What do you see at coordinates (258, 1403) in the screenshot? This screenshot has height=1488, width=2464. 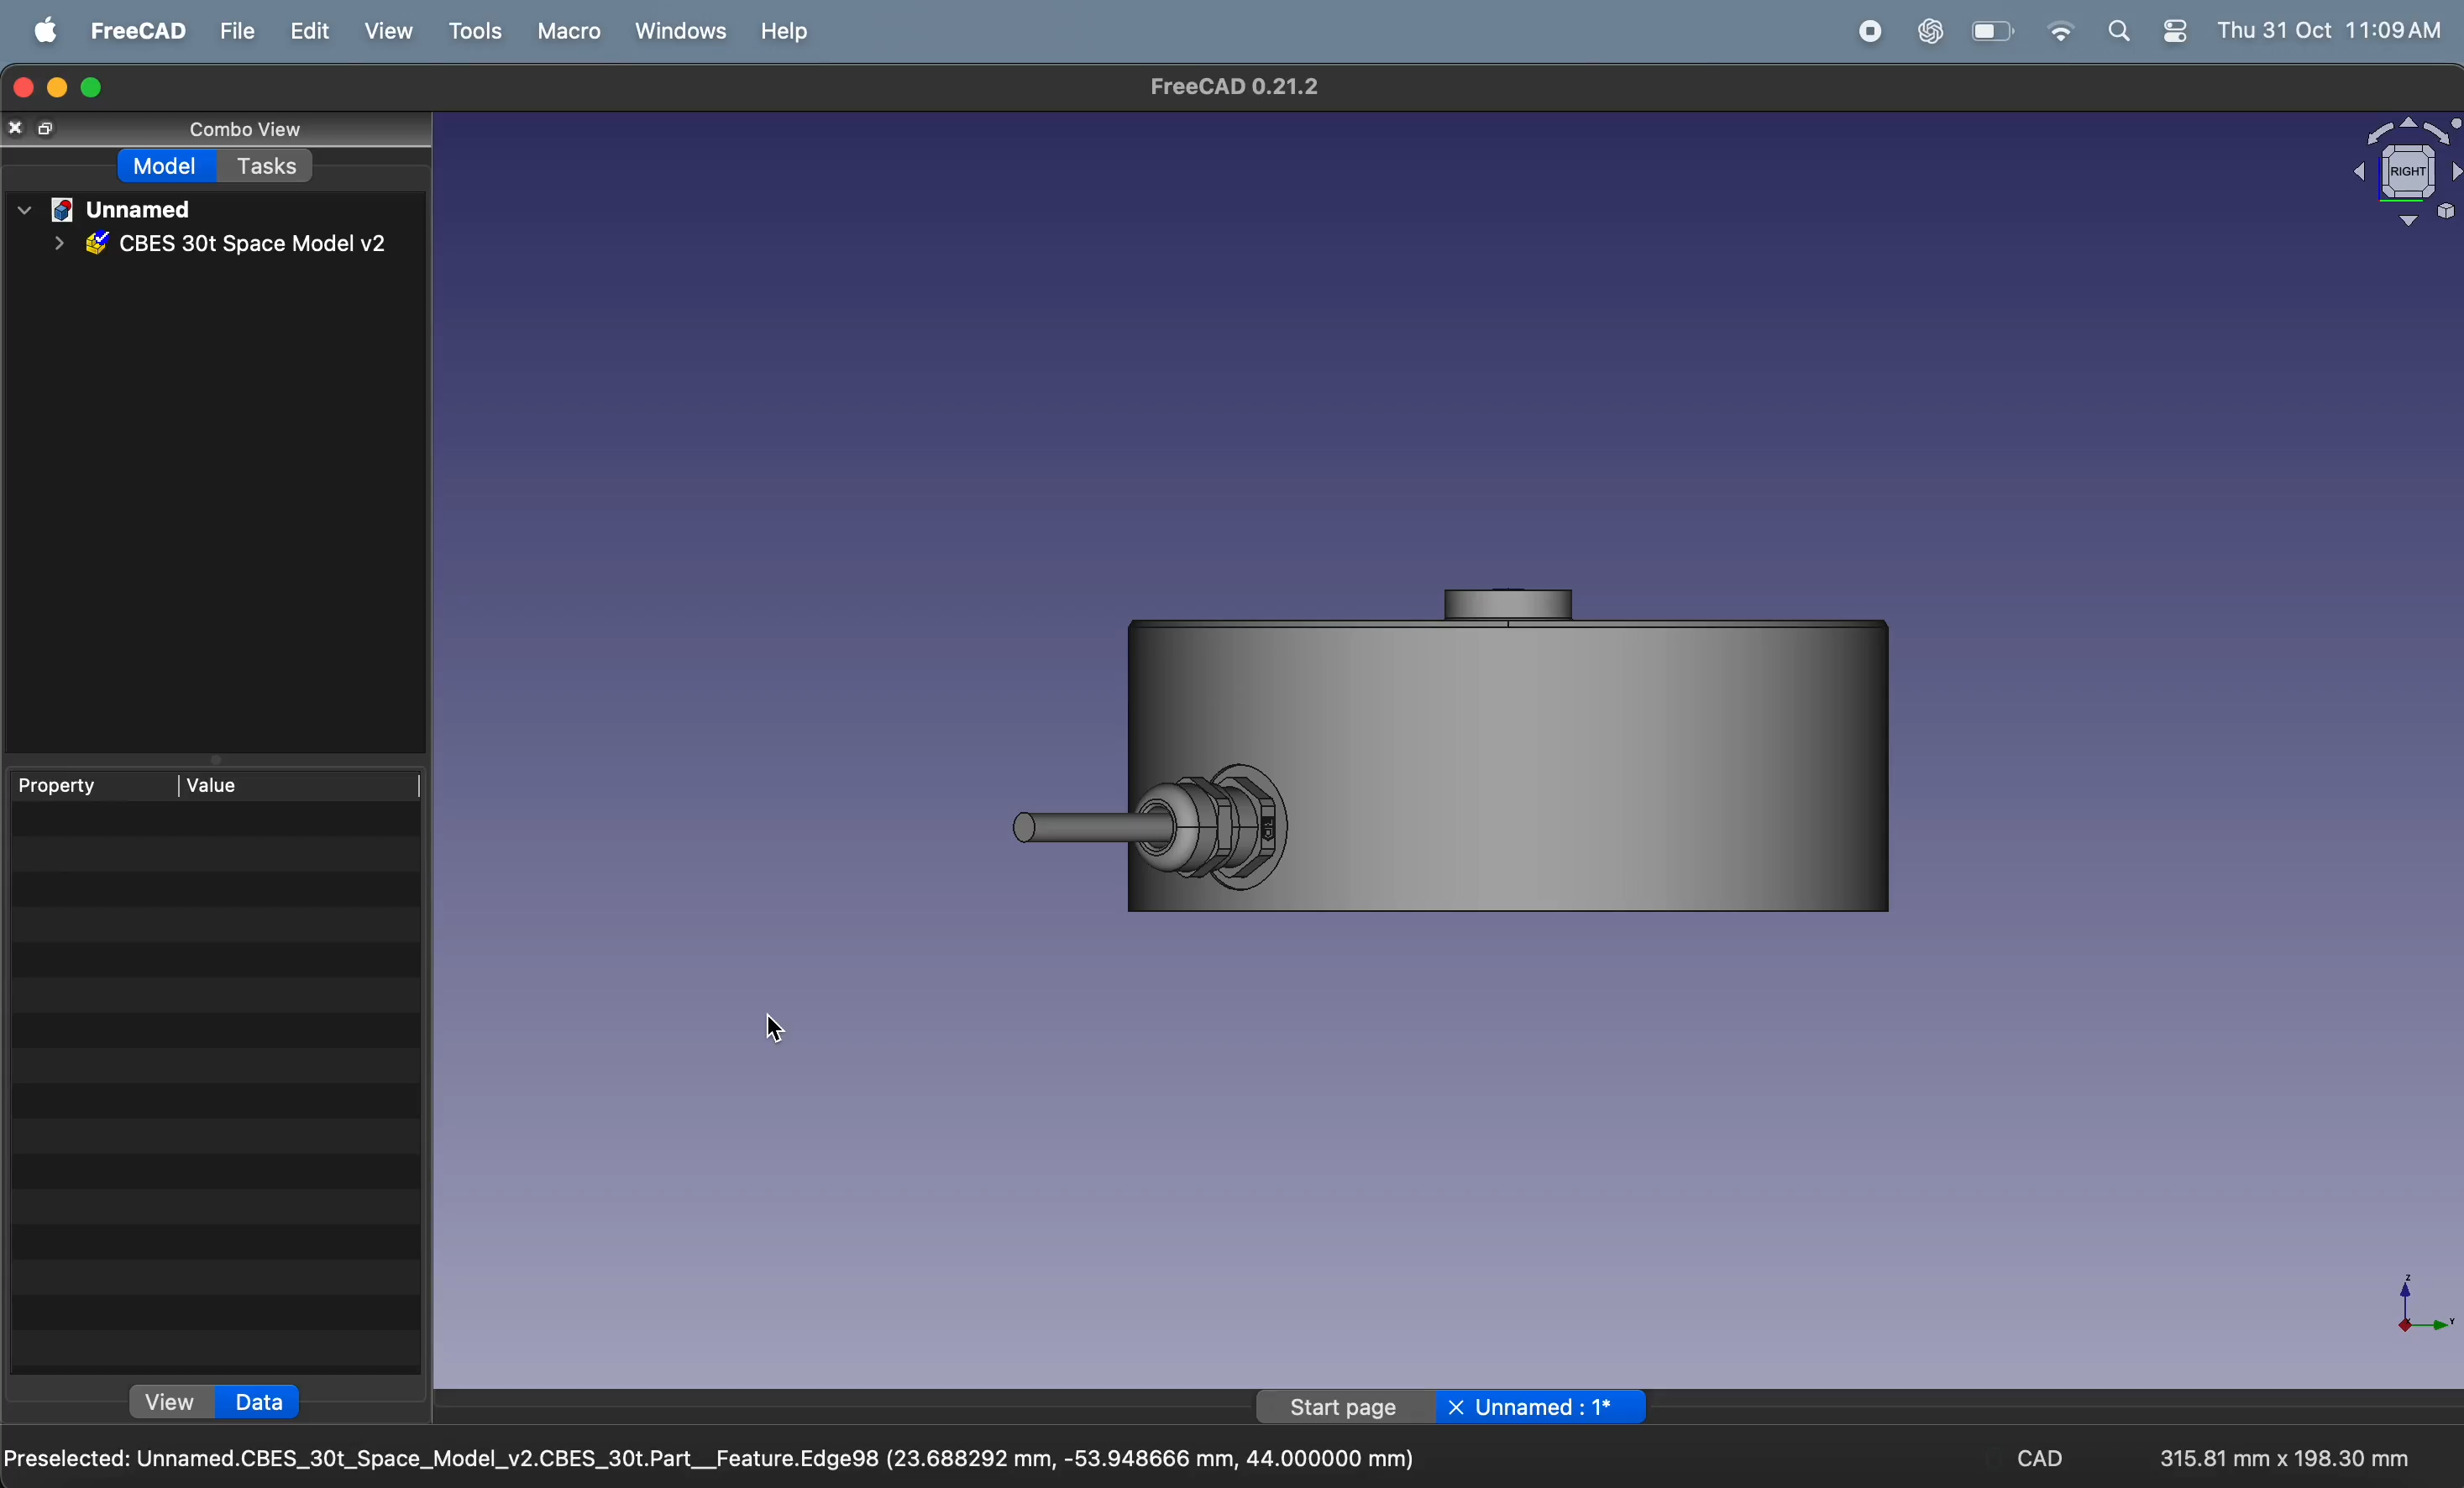 I see `data` at bounding box center [258, 1403].